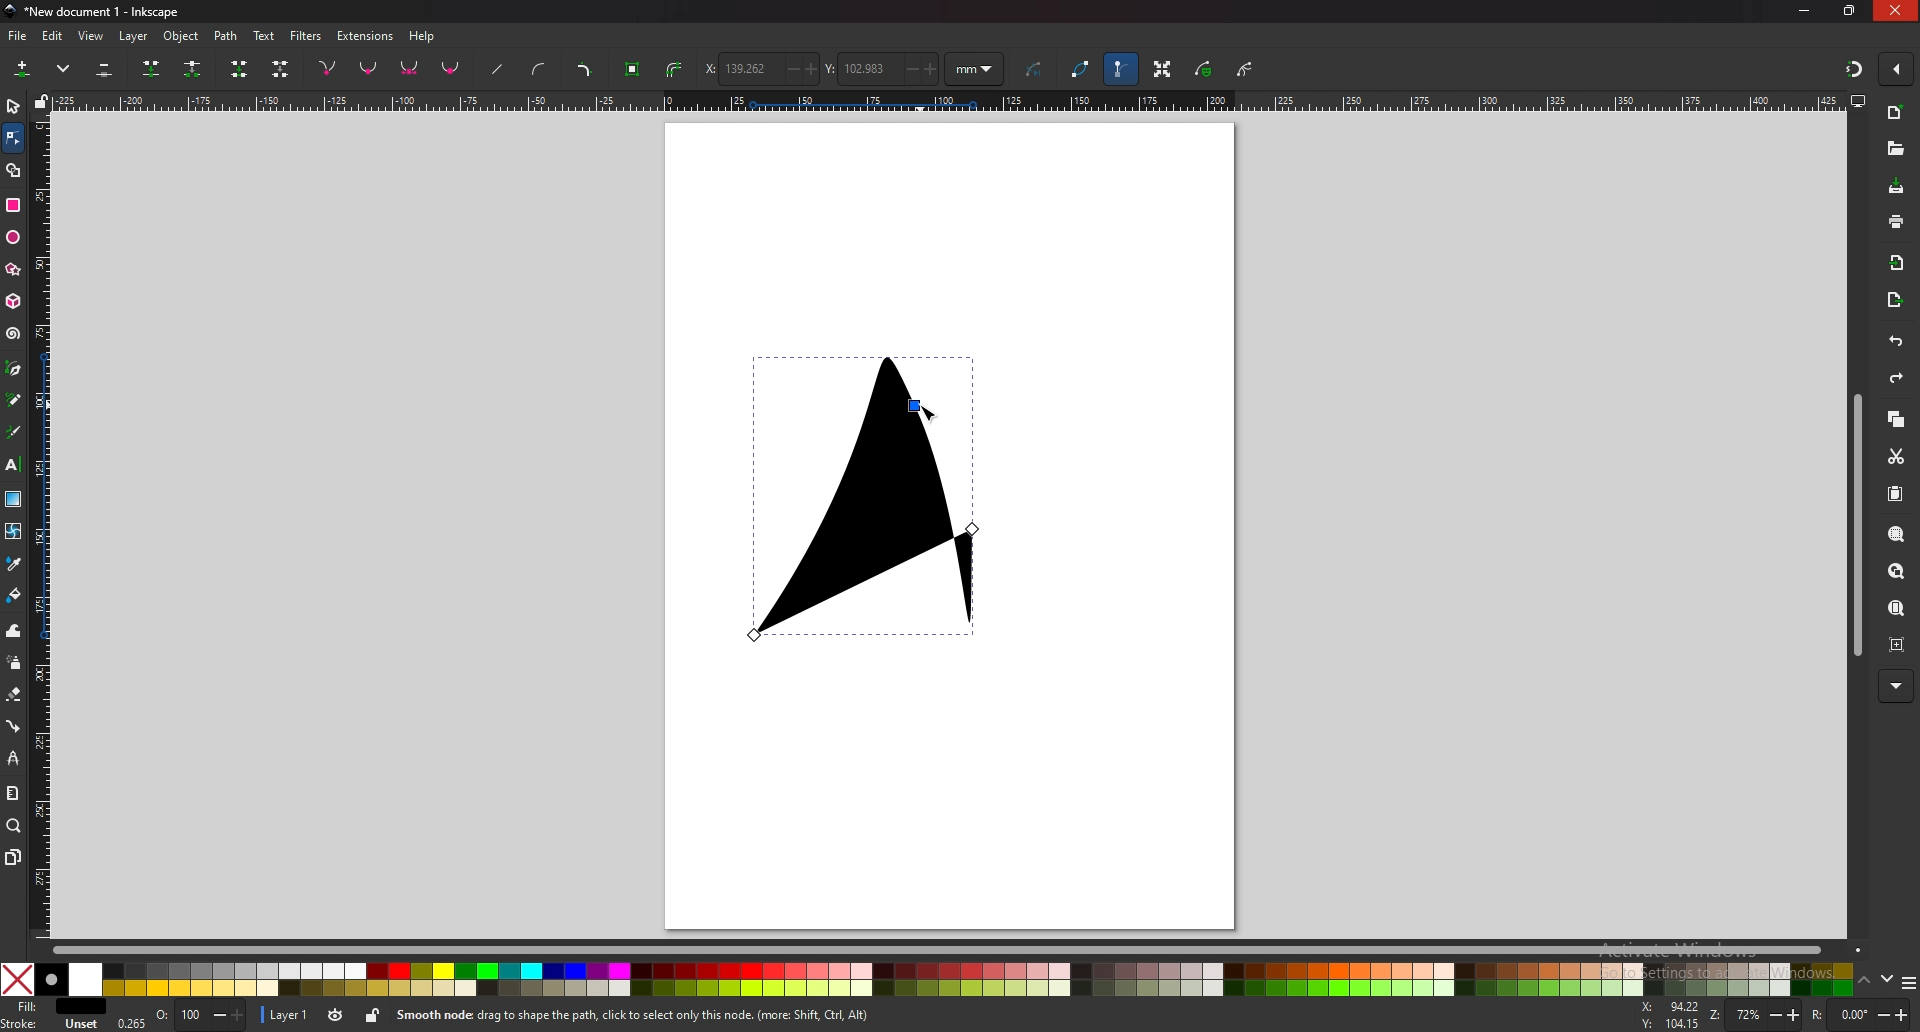  Describe the element at coordinates (280, 69) in the screenshot. I see `delete segment between two non endpoint nodes` at that location.